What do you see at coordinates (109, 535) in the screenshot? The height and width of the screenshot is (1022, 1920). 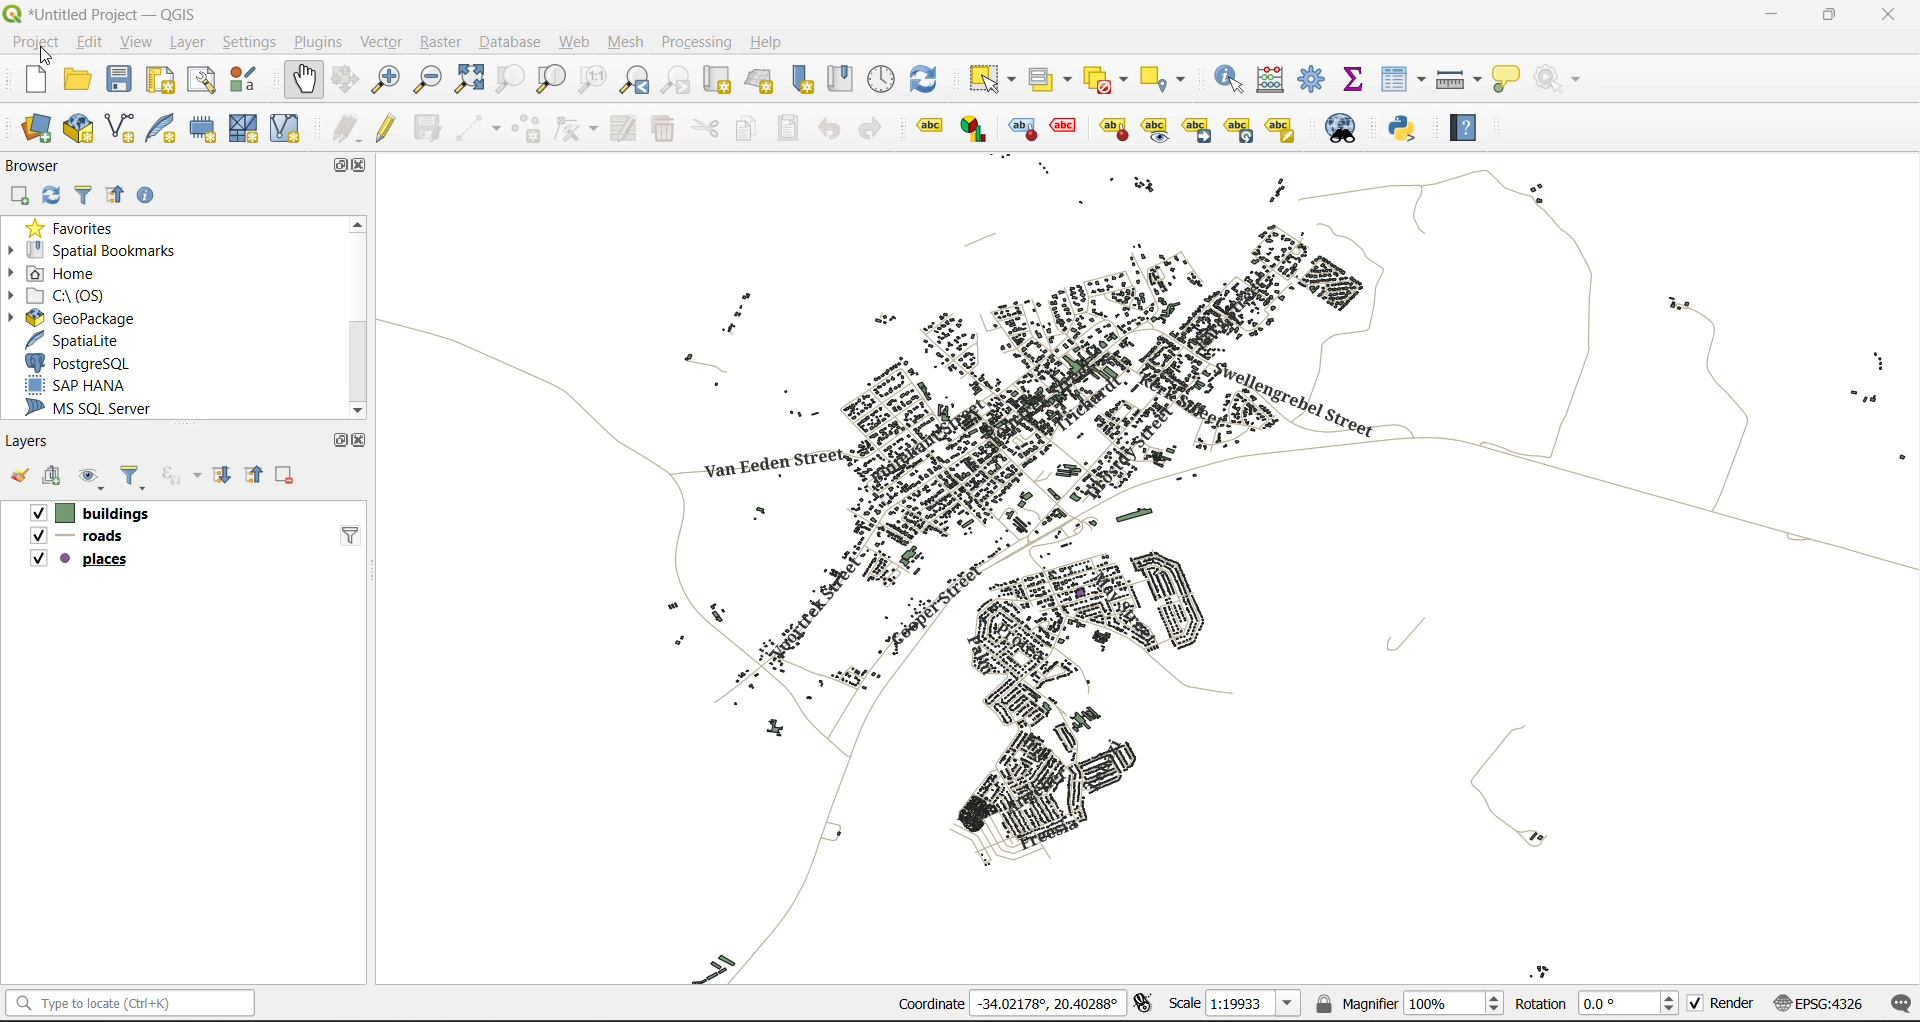 I see `layers` at bounding box center [109, 535].